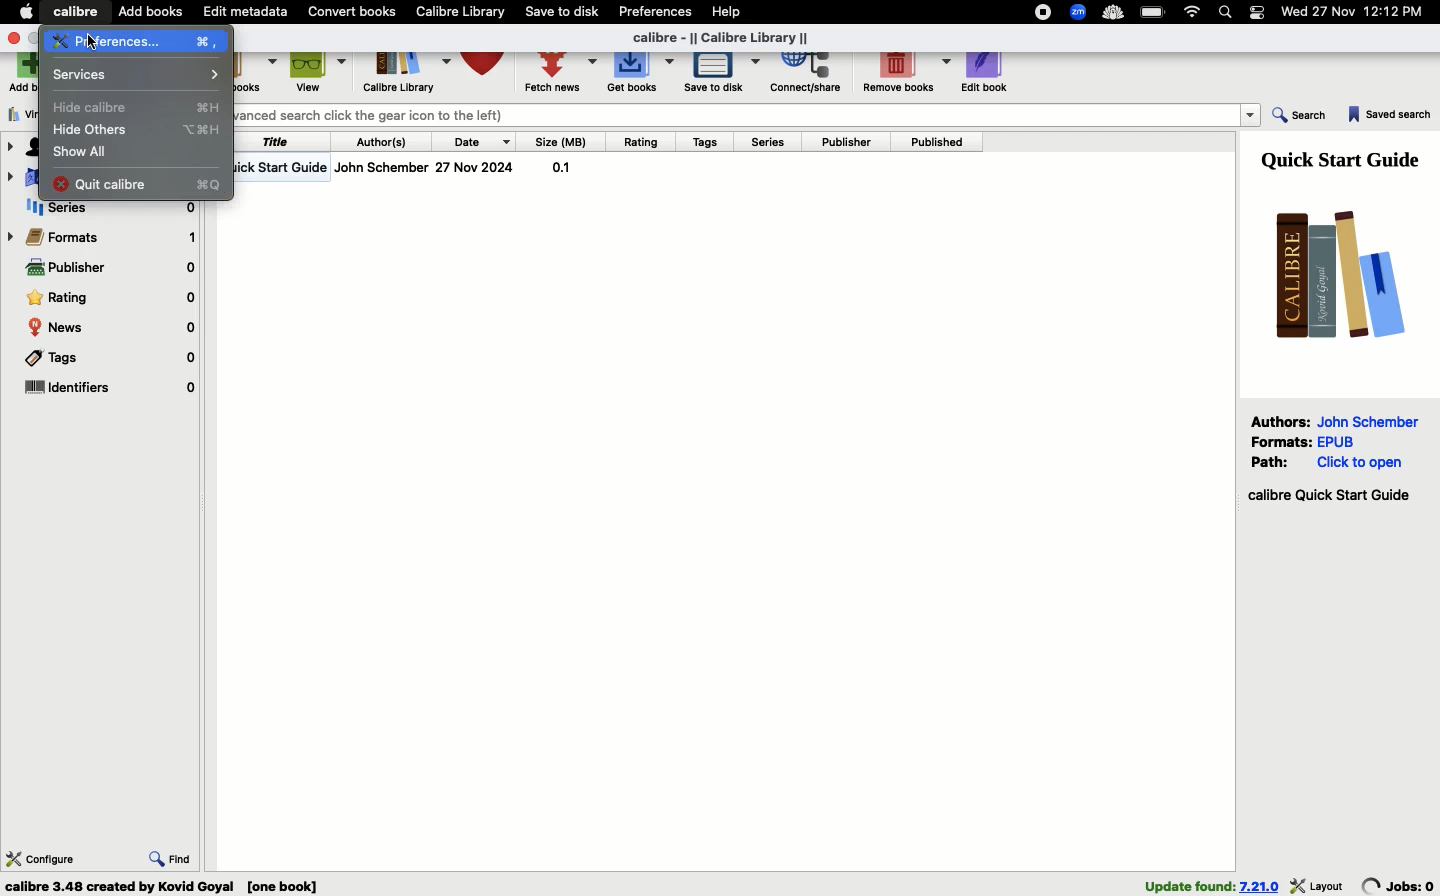  I want to click on Notification, so click(1258, 12).